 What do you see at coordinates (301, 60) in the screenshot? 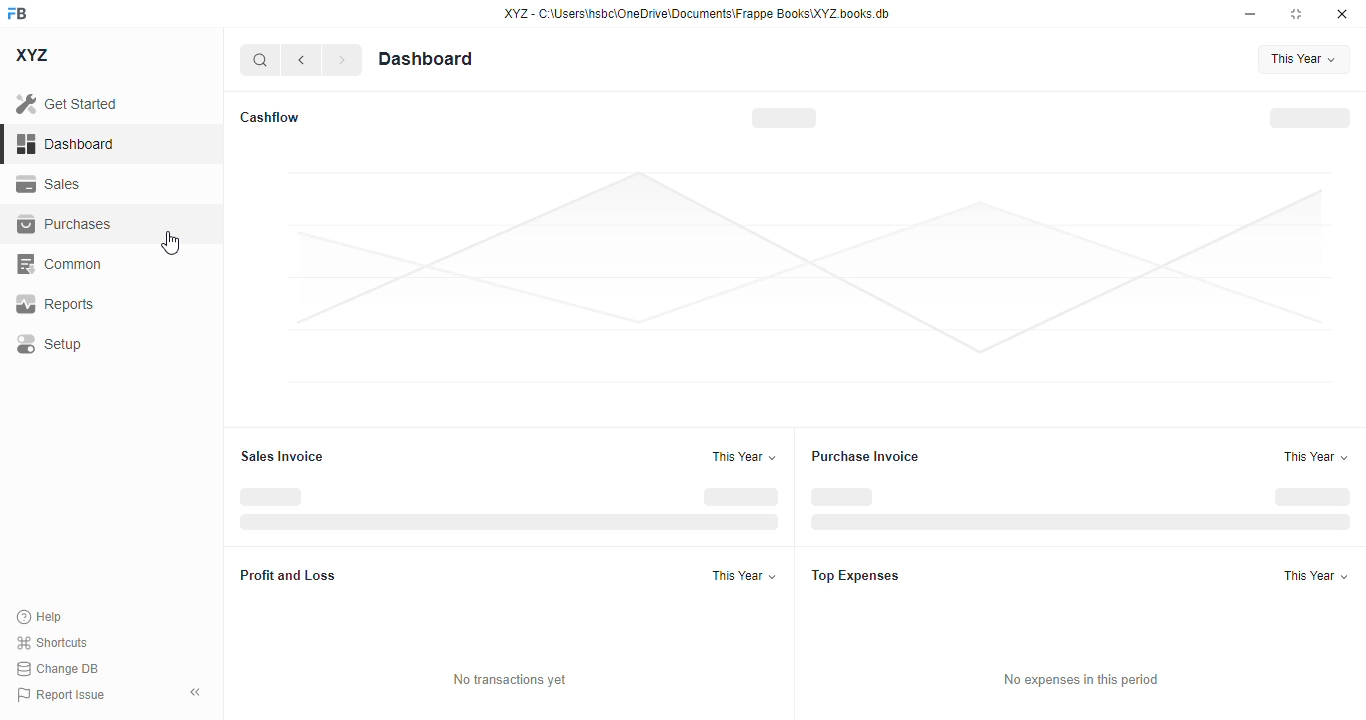
I see `previous` at bounding box center [301, 60].